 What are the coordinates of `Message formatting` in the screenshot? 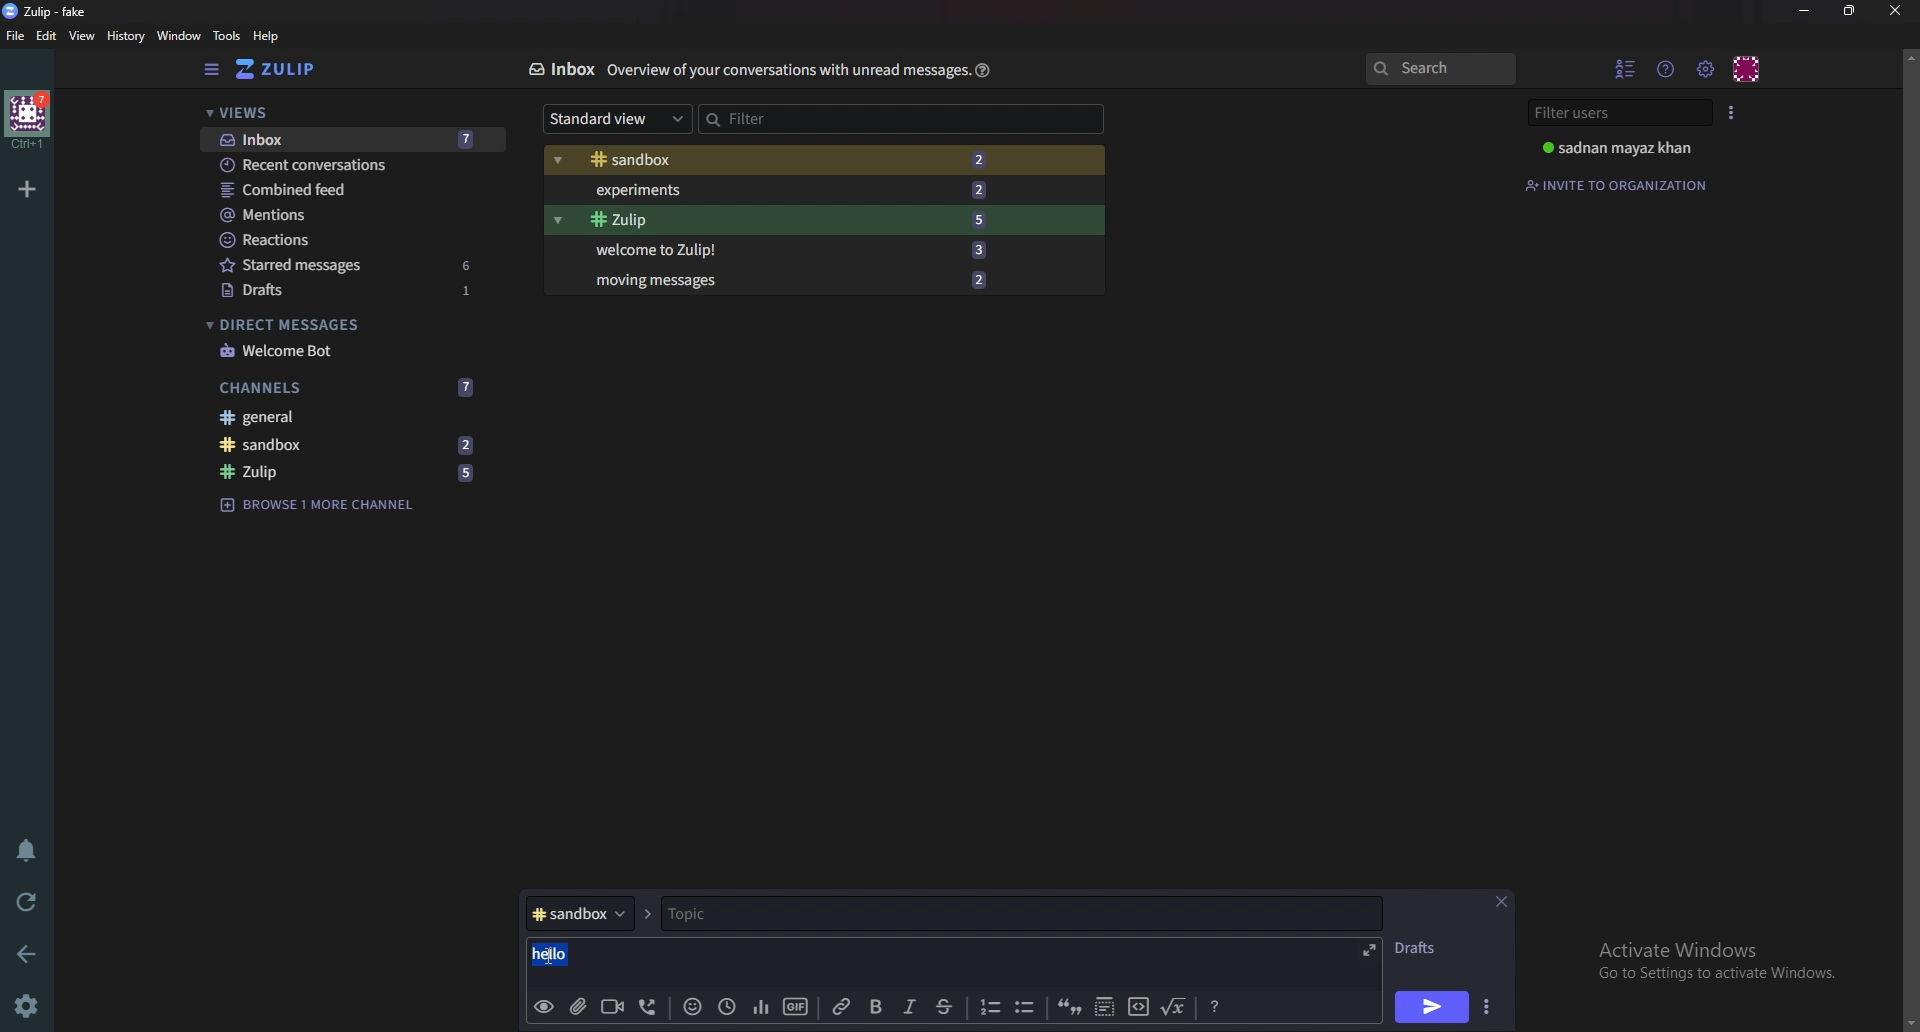 It's located at (1212, 1005).